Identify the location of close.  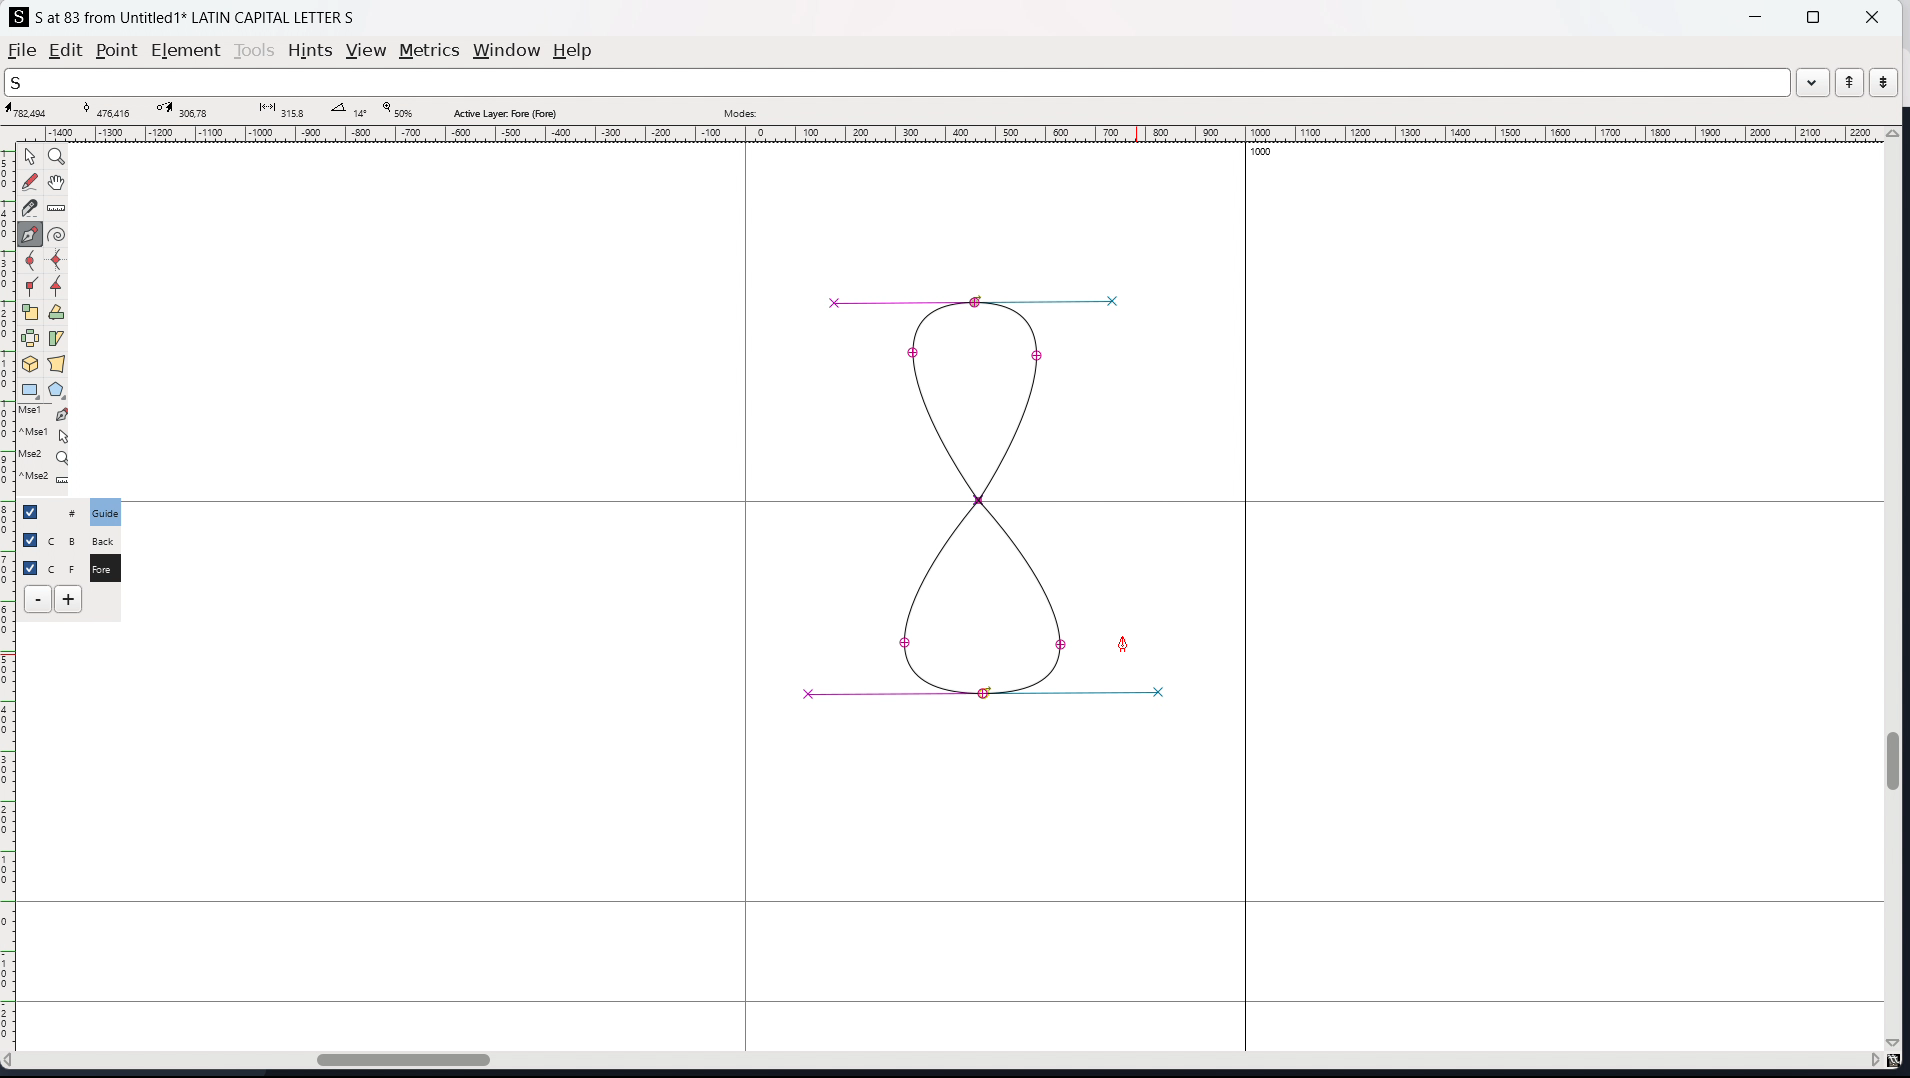
(1870, 16).